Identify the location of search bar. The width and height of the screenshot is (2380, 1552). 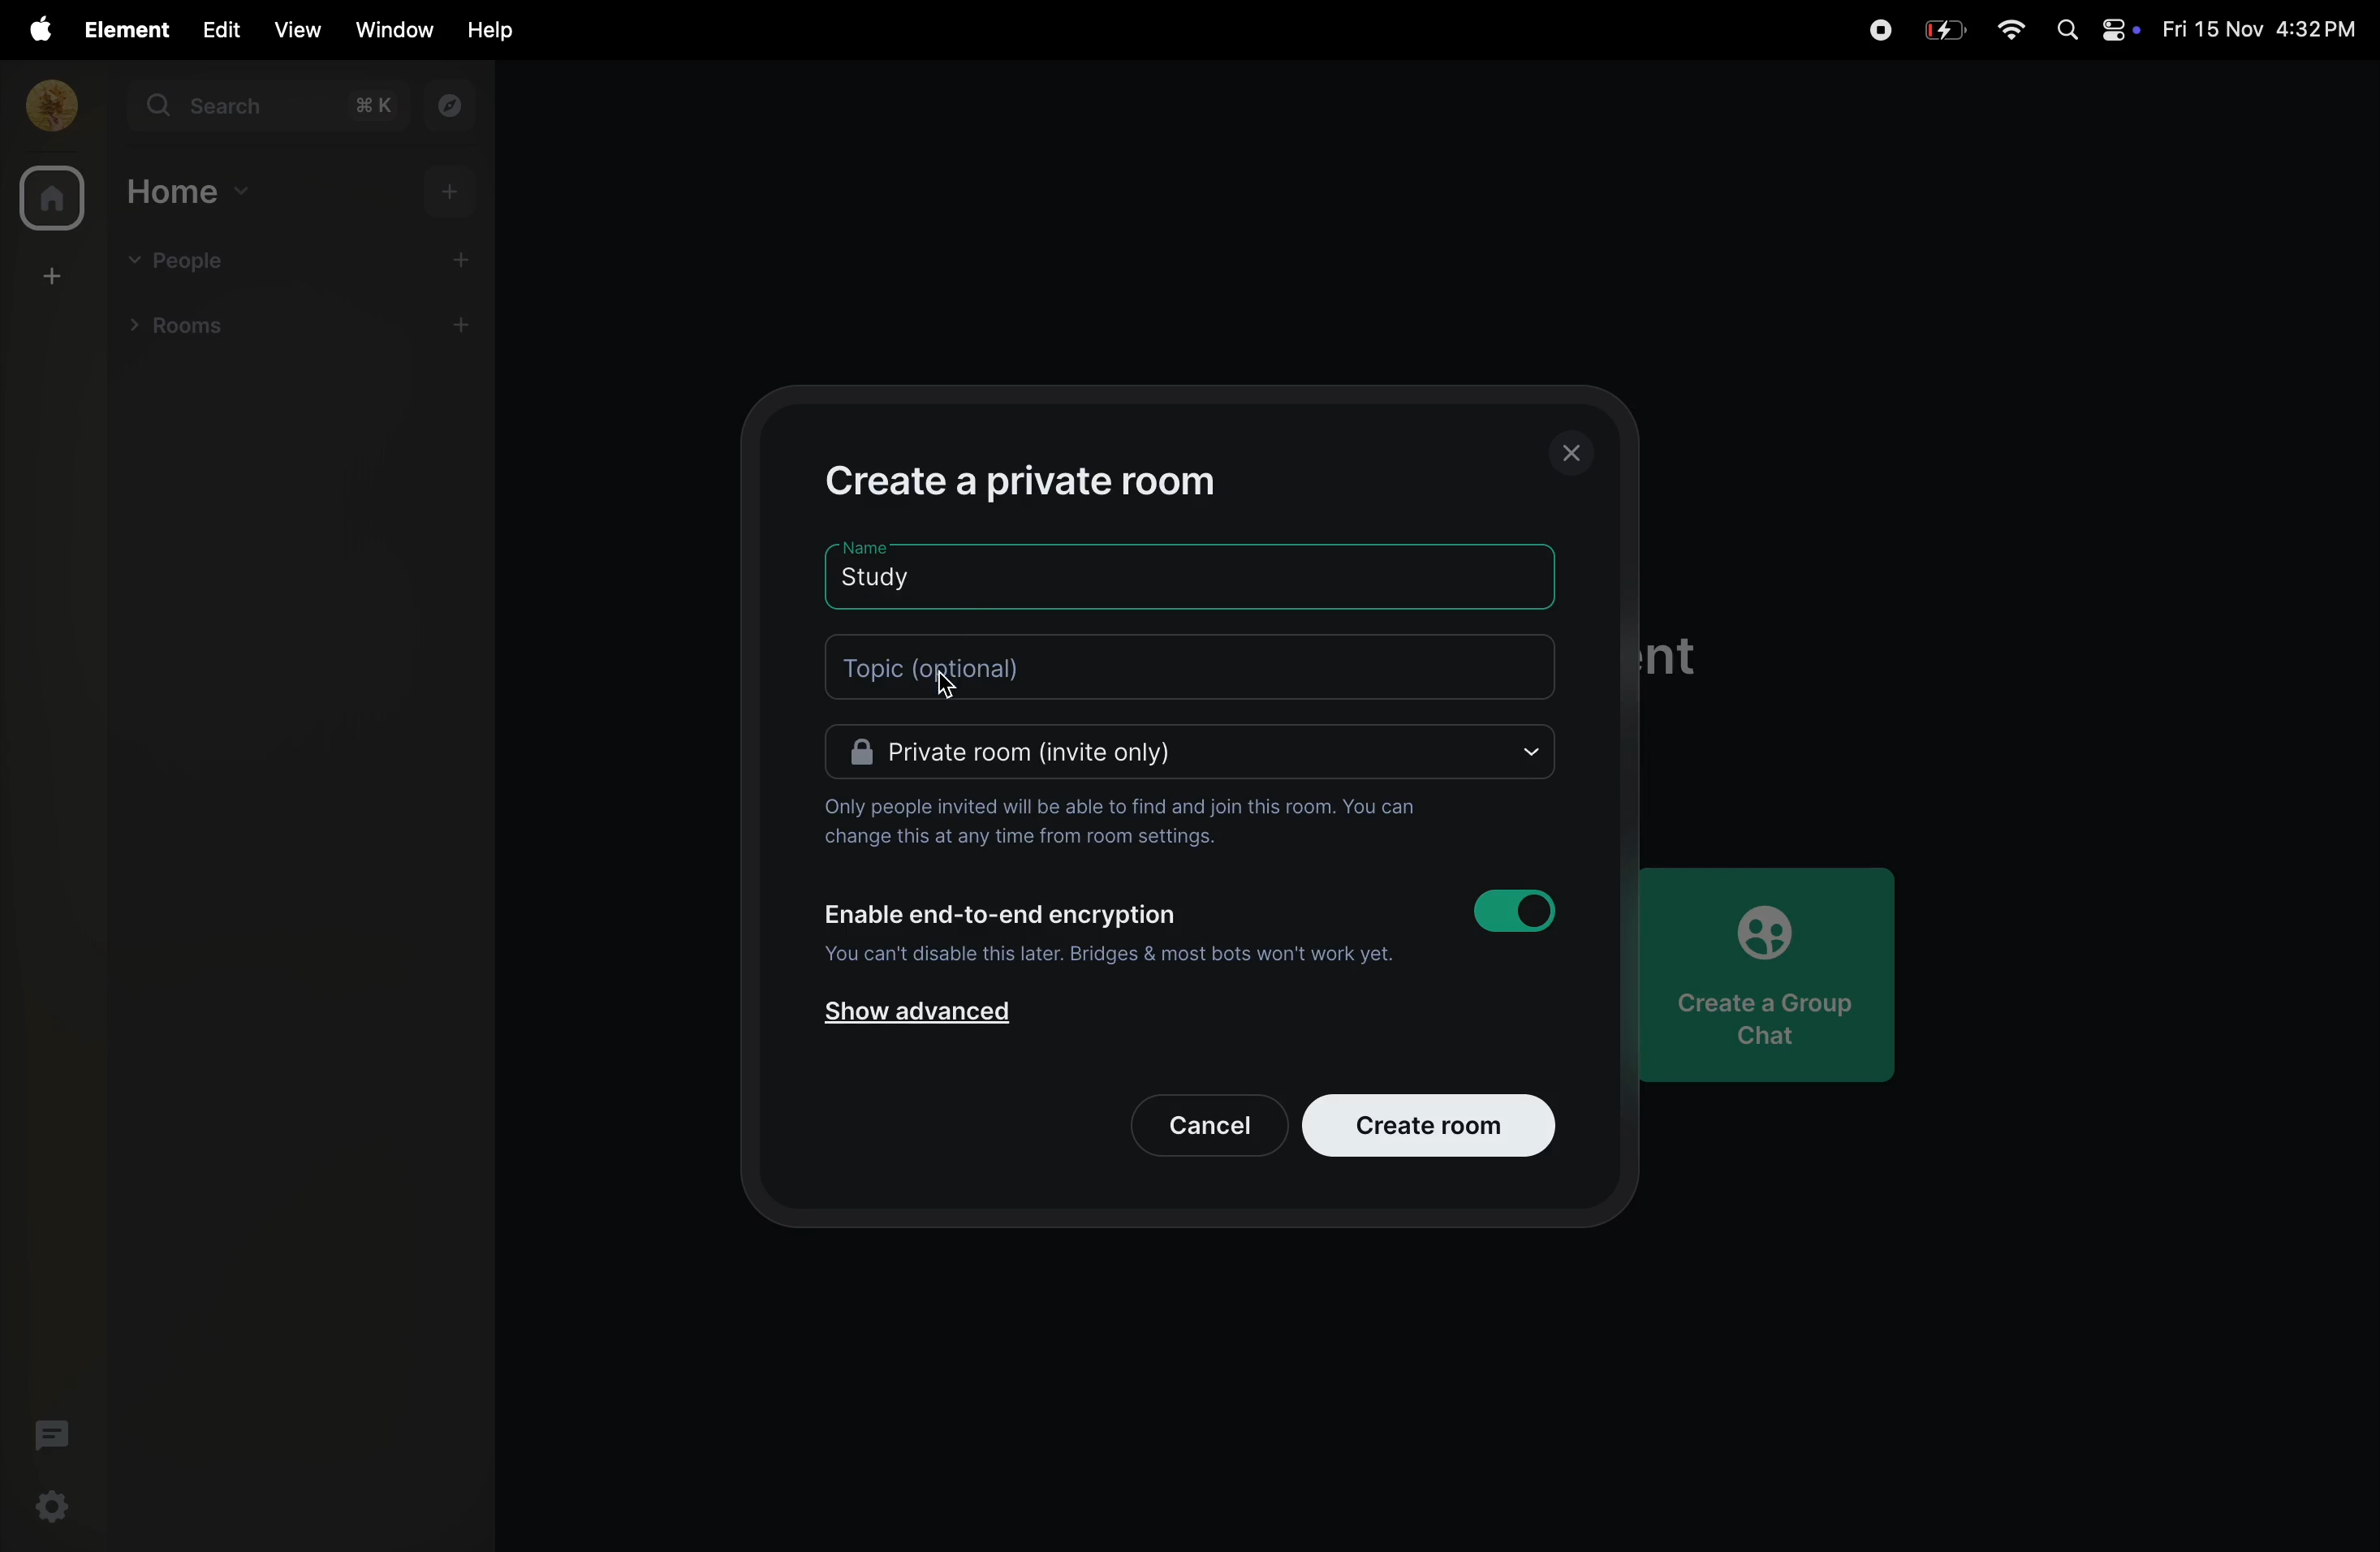
(271, 110).